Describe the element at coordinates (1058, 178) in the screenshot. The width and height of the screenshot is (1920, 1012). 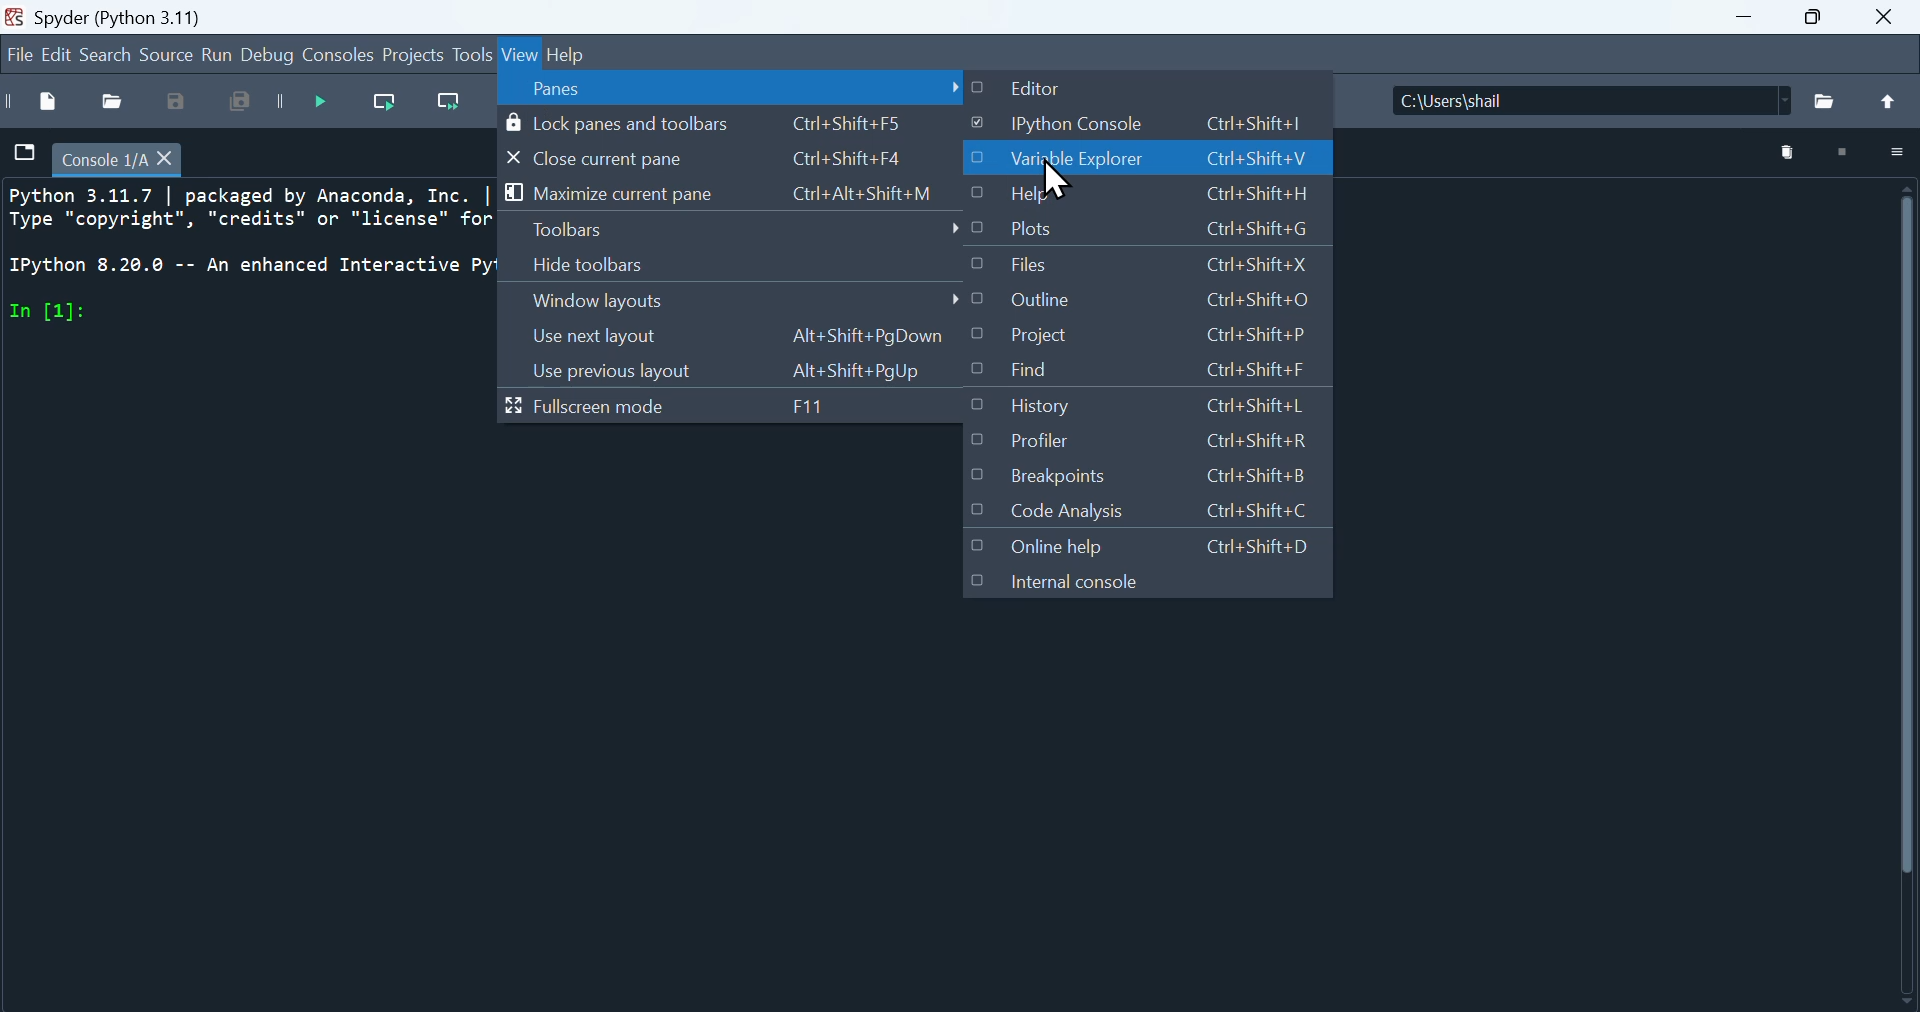
I see `Cursor on Variable Explorer` at that location.